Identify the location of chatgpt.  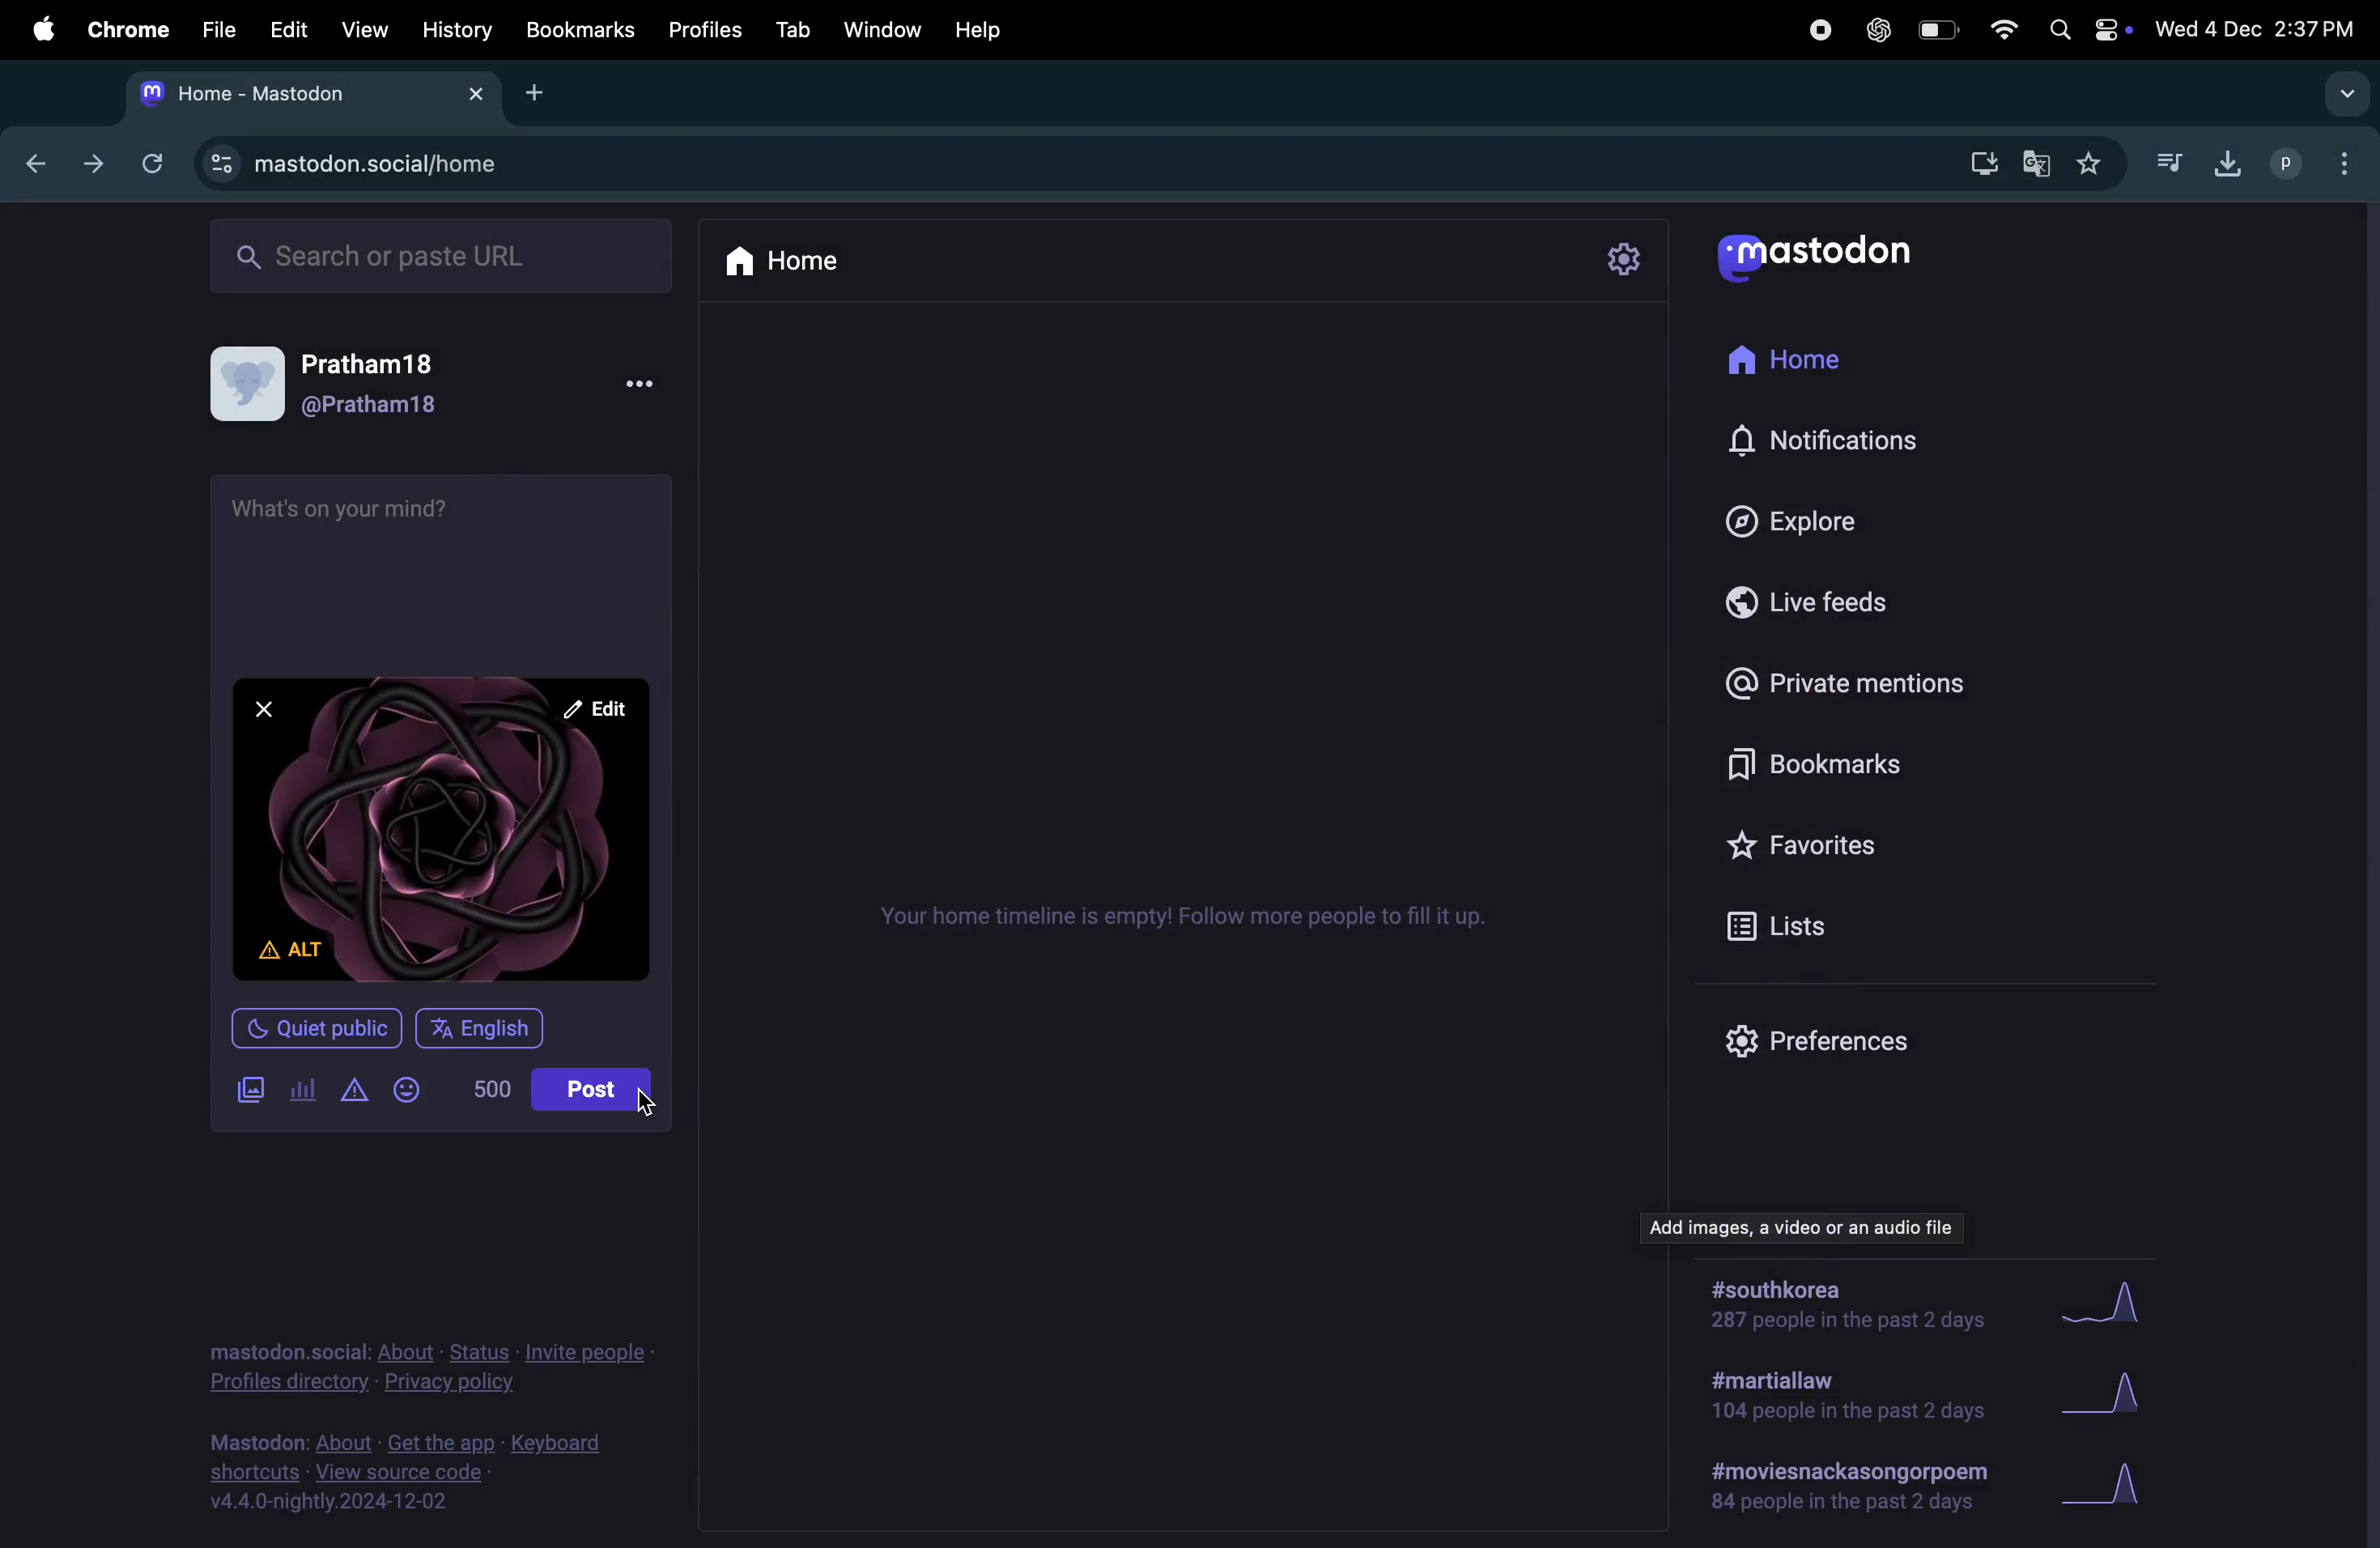
(1875, 29).